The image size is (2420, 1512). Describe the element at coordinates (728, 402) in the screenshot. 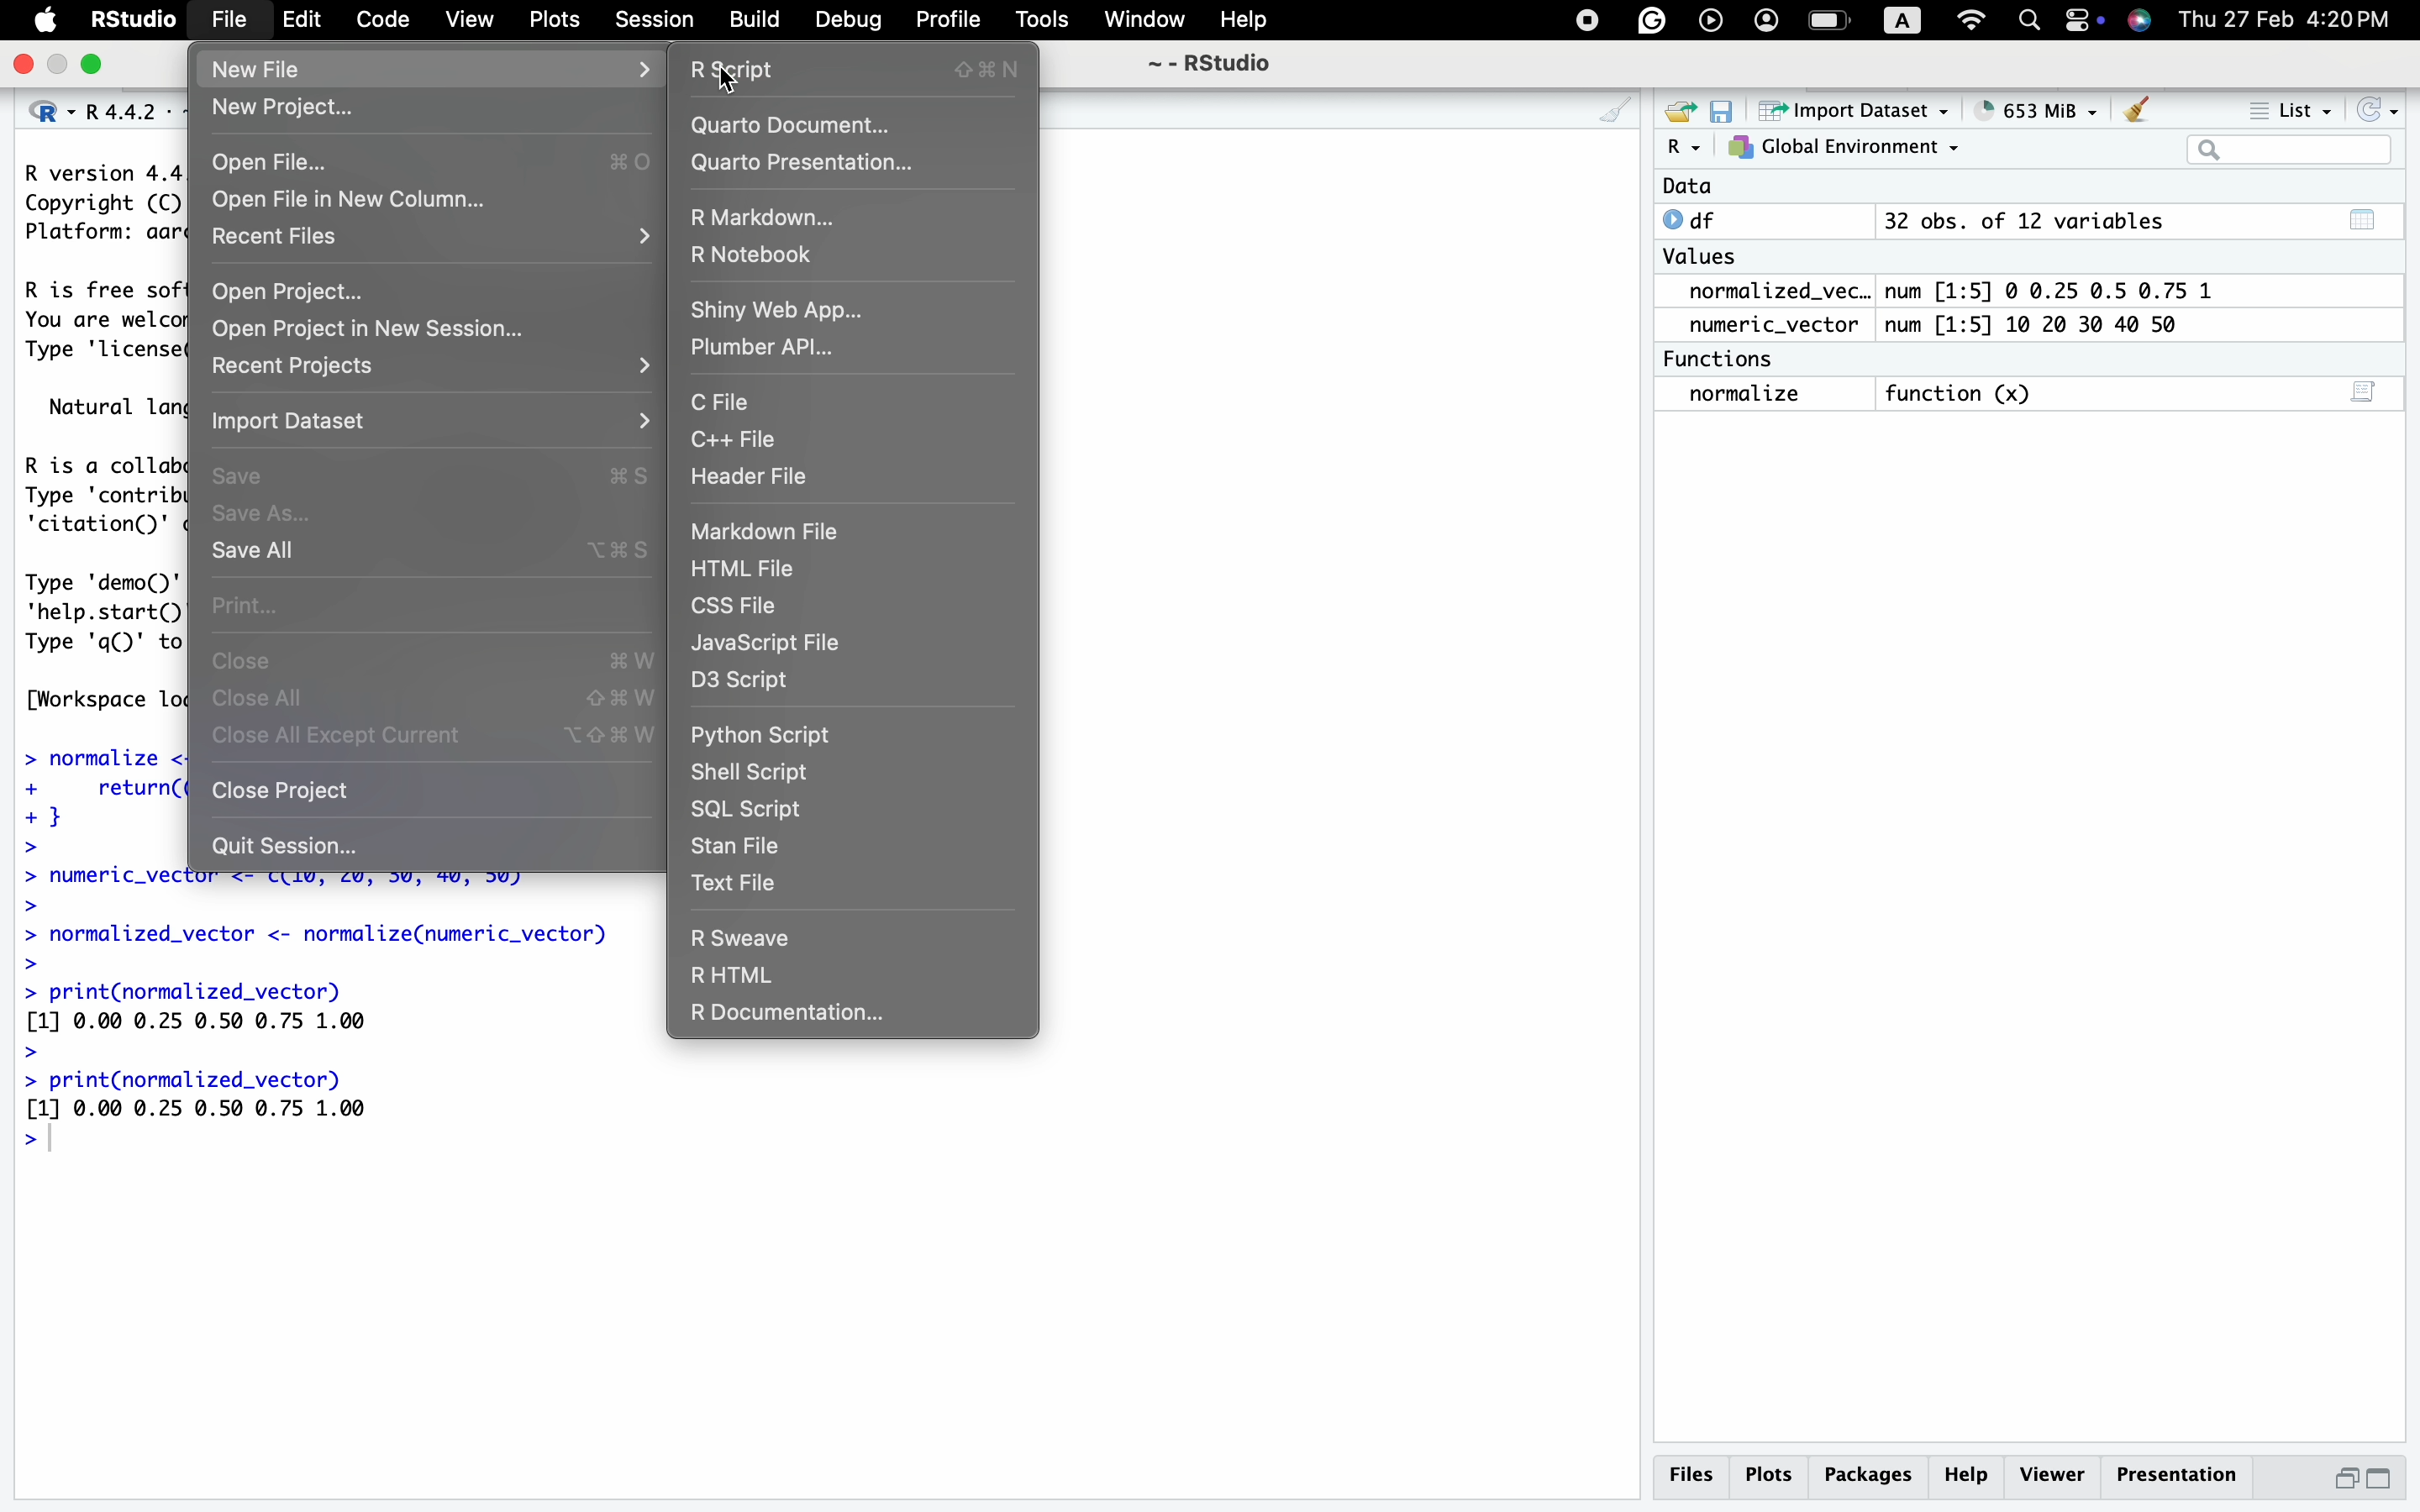

I see `C File` at that location.